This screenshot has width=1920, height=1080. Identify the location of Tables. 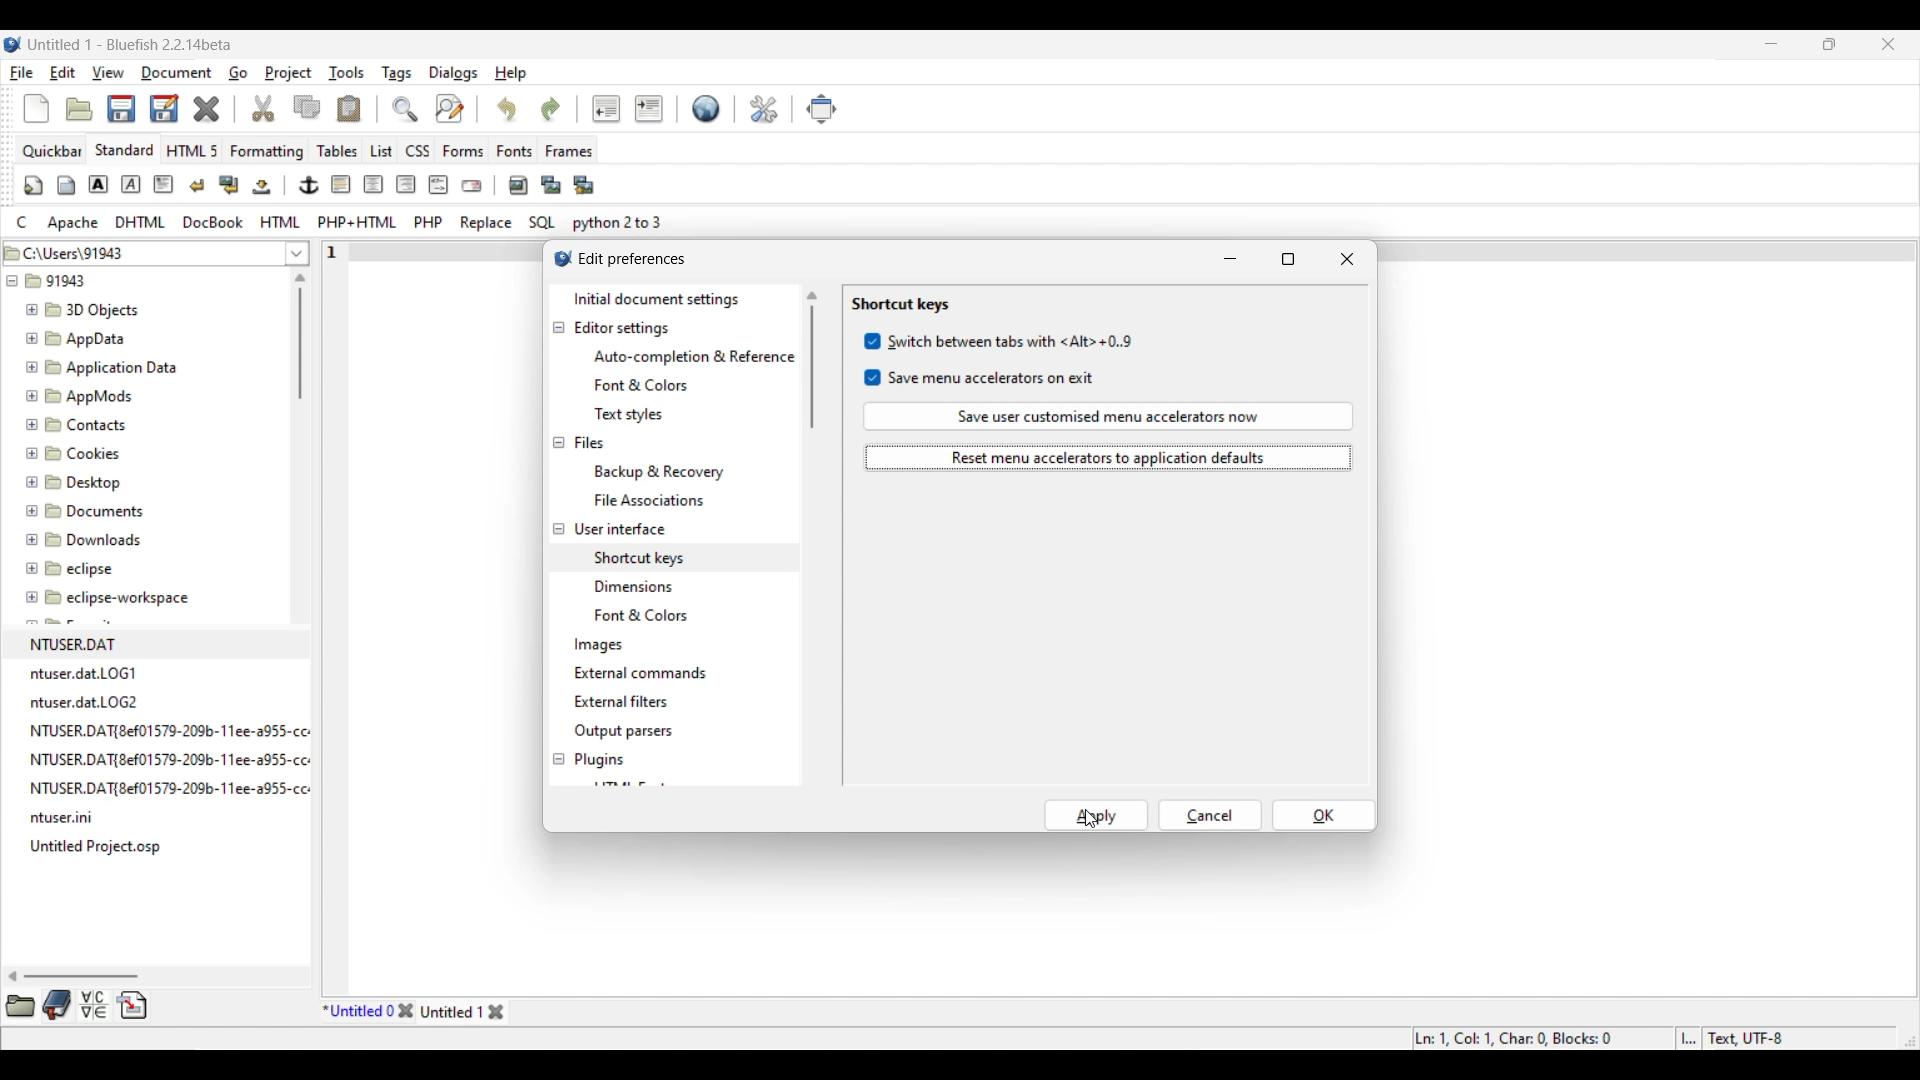
(337, 150).